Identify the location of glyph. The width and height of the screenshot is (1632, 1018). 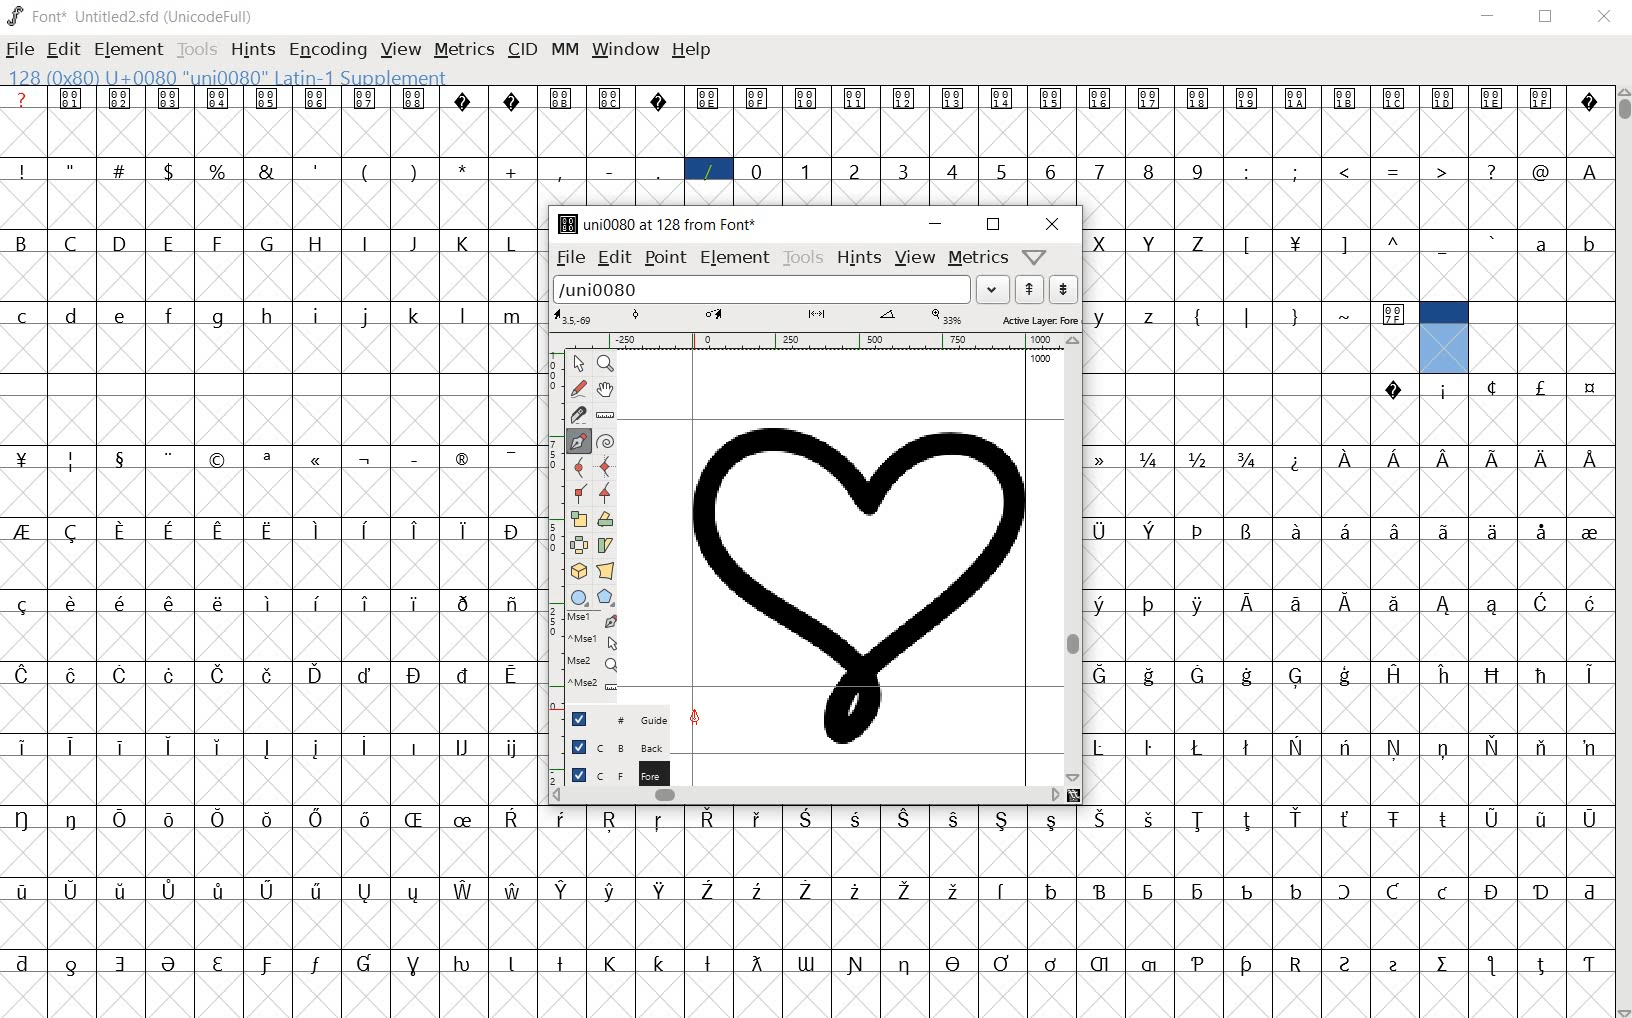
(266, 460).